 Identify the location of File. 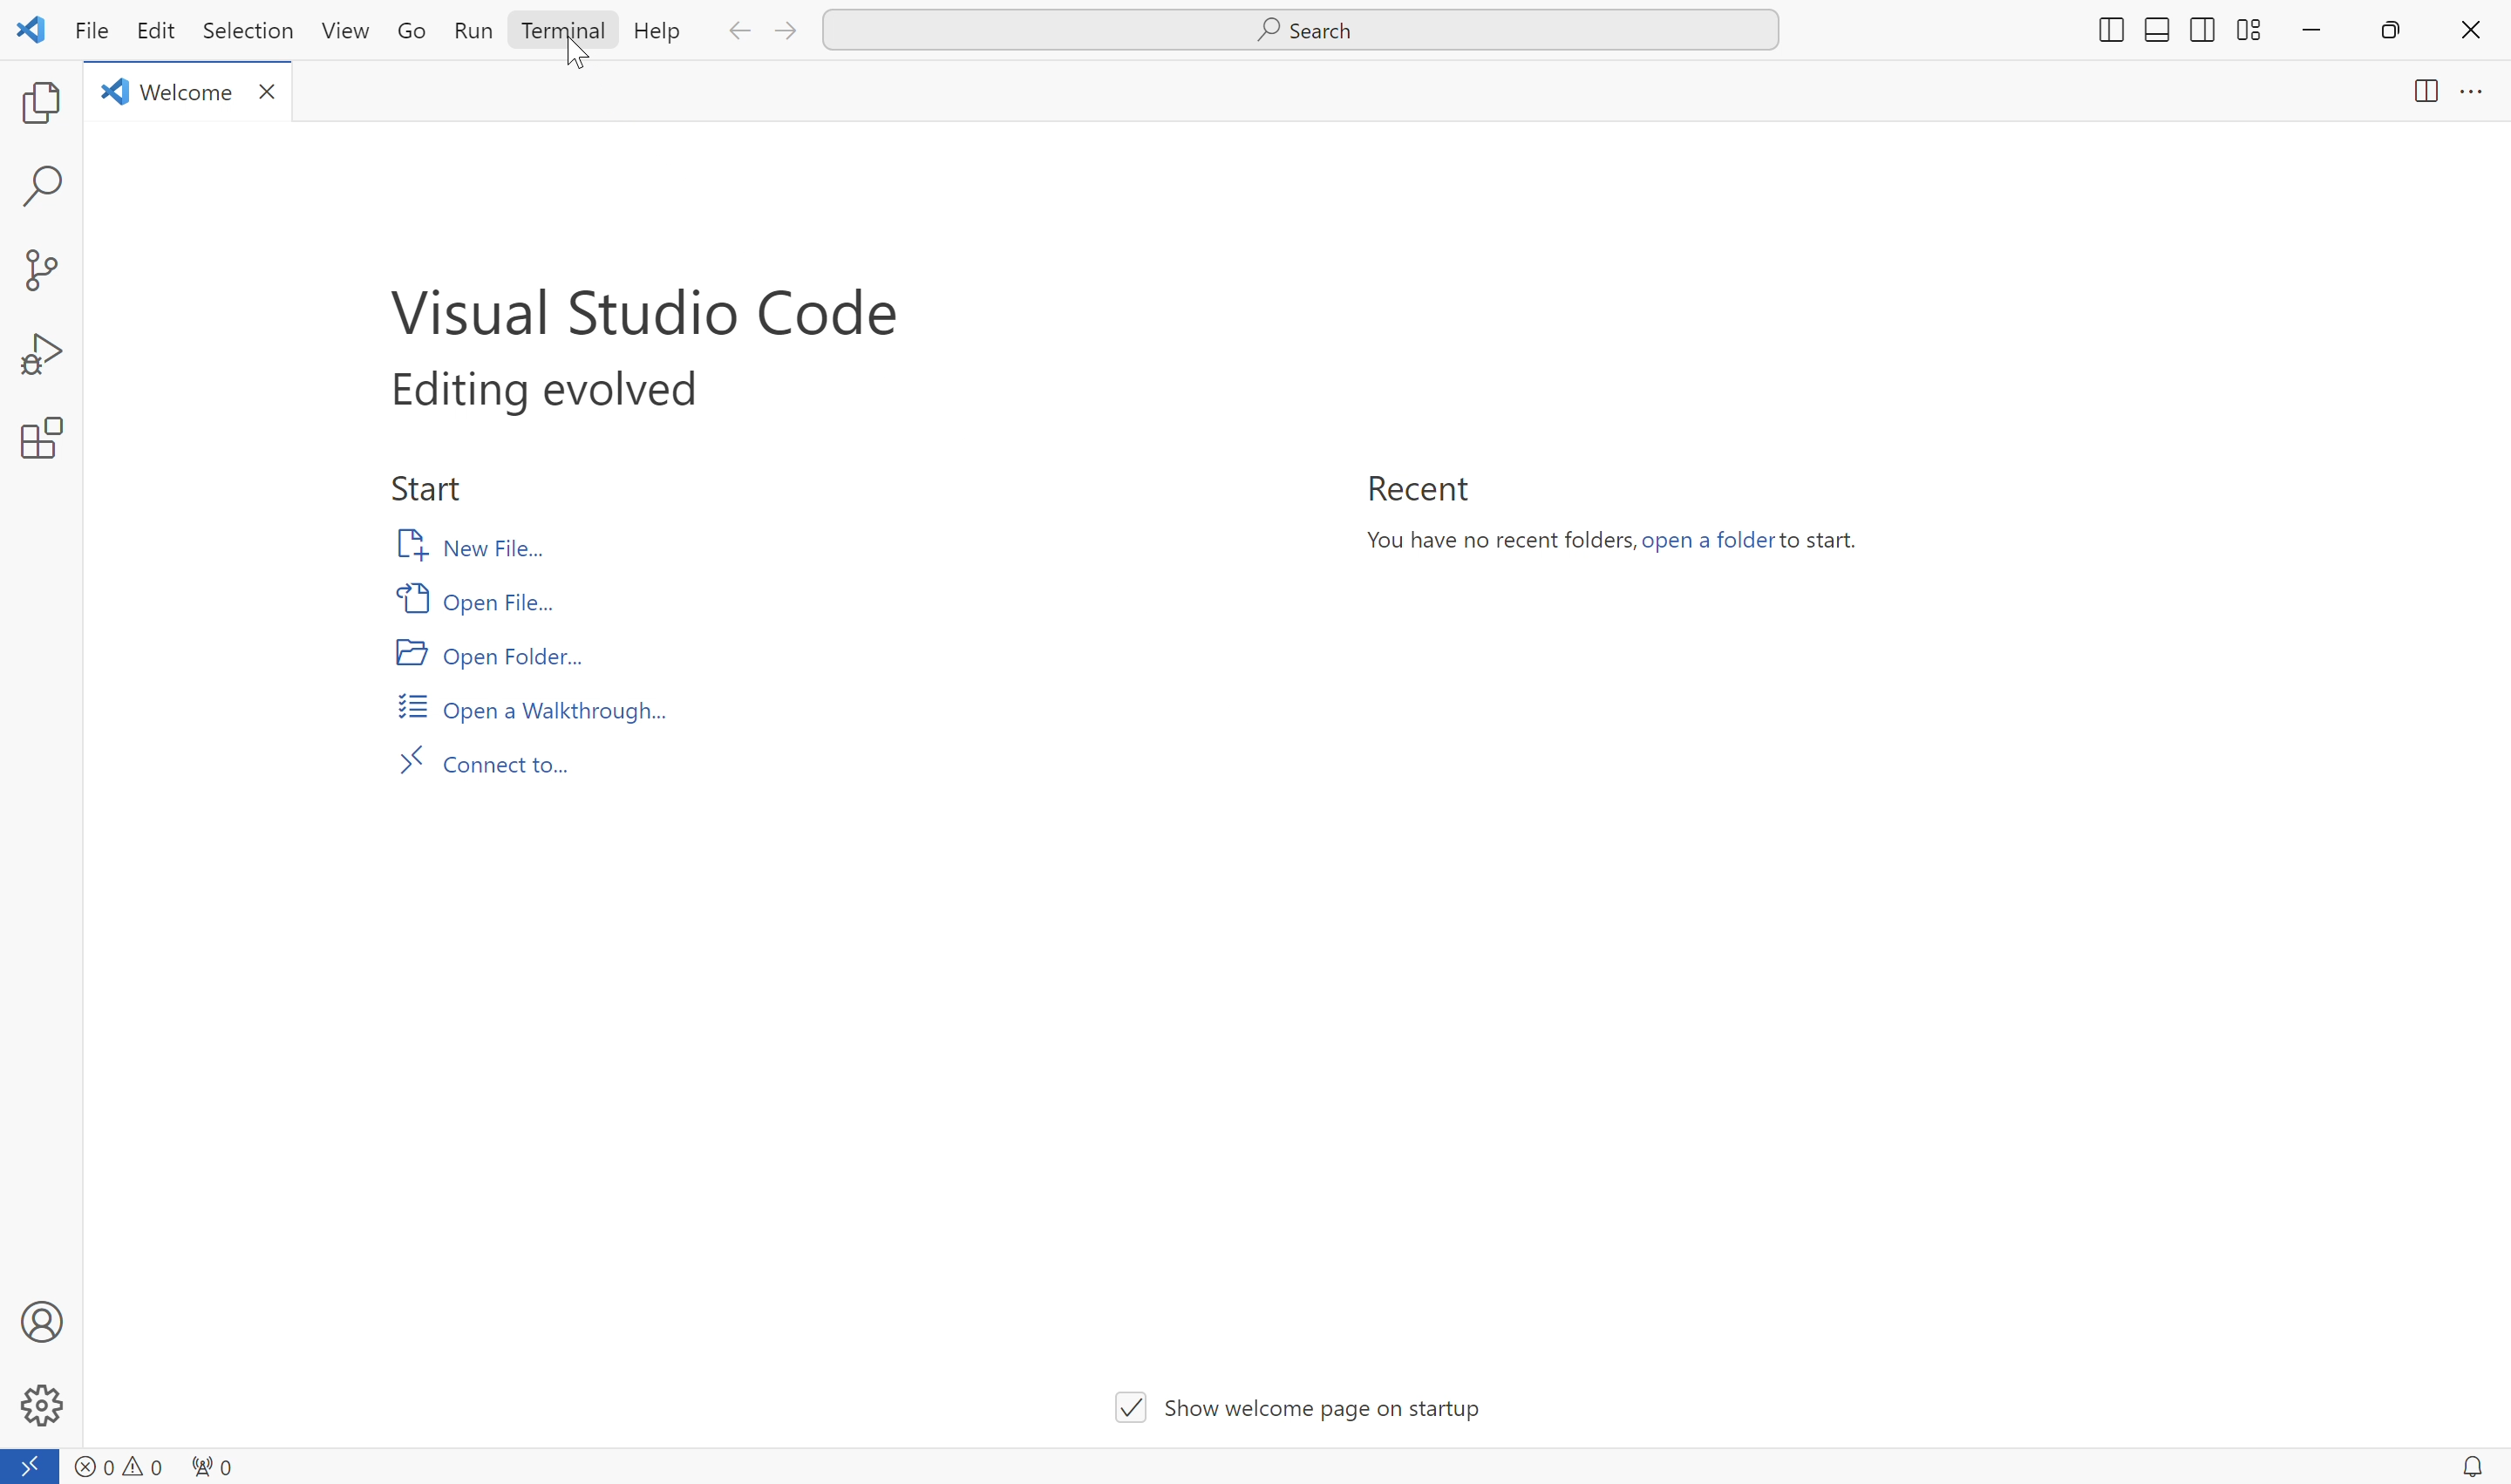
(86, 32).